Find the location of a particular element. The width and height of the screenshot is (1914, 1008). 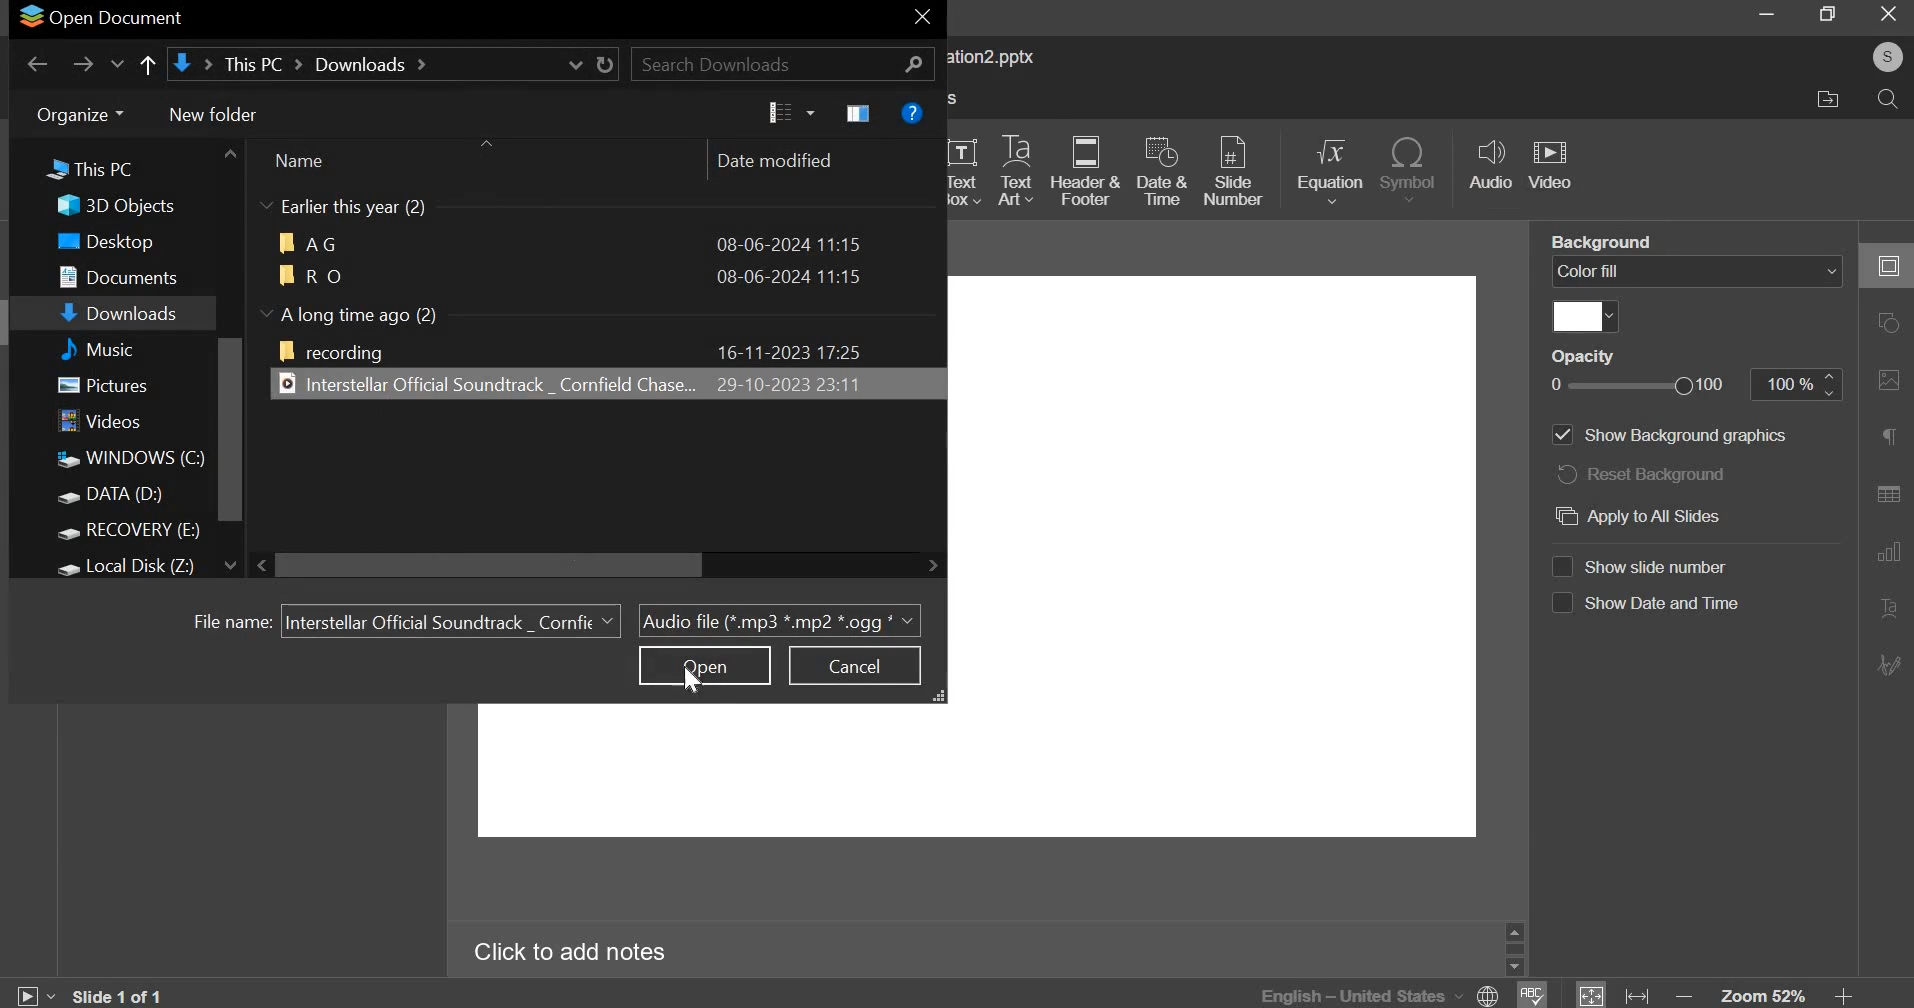

text art is located at coordinates (1018, 170).